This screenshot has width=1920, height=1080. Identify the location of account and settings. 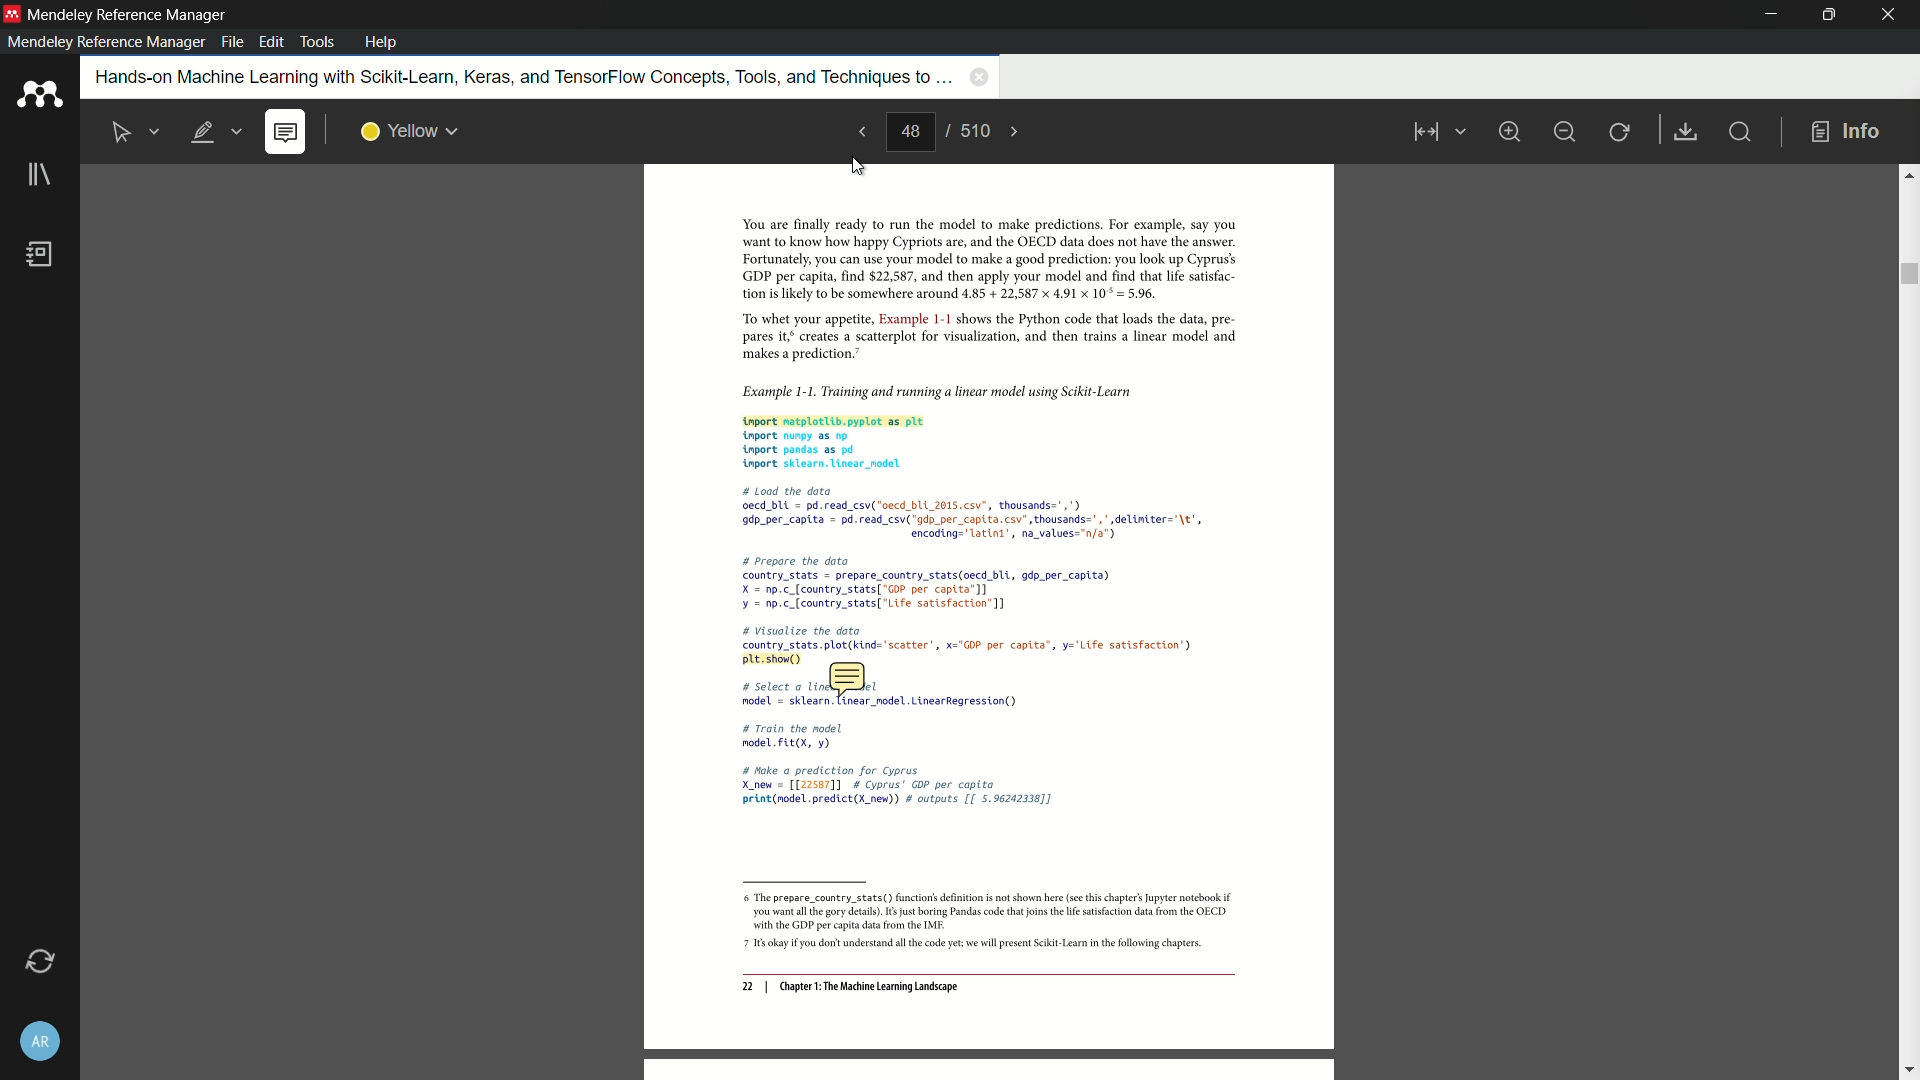
(40, 1041).